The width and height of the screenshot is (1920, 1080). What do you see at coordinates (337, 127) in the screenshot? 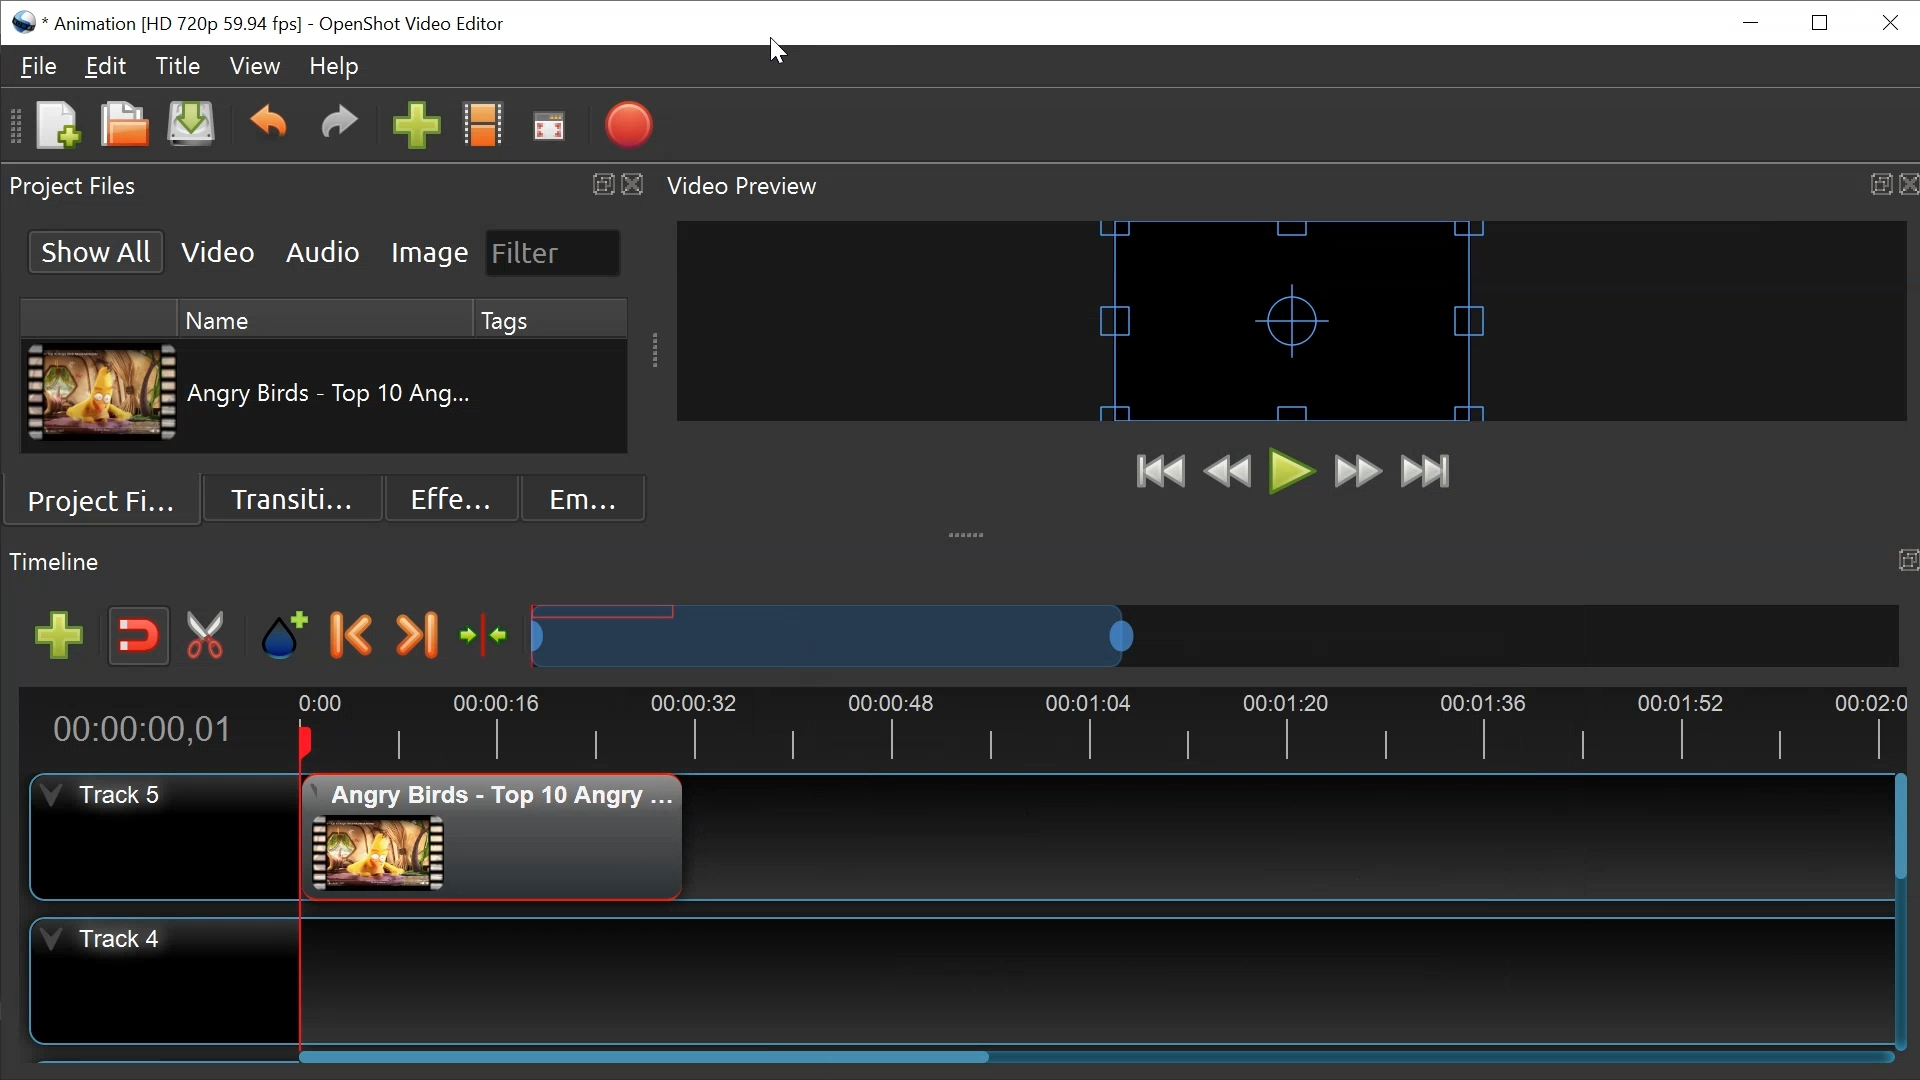
I see `Redo` at bounding box center [337, 127].